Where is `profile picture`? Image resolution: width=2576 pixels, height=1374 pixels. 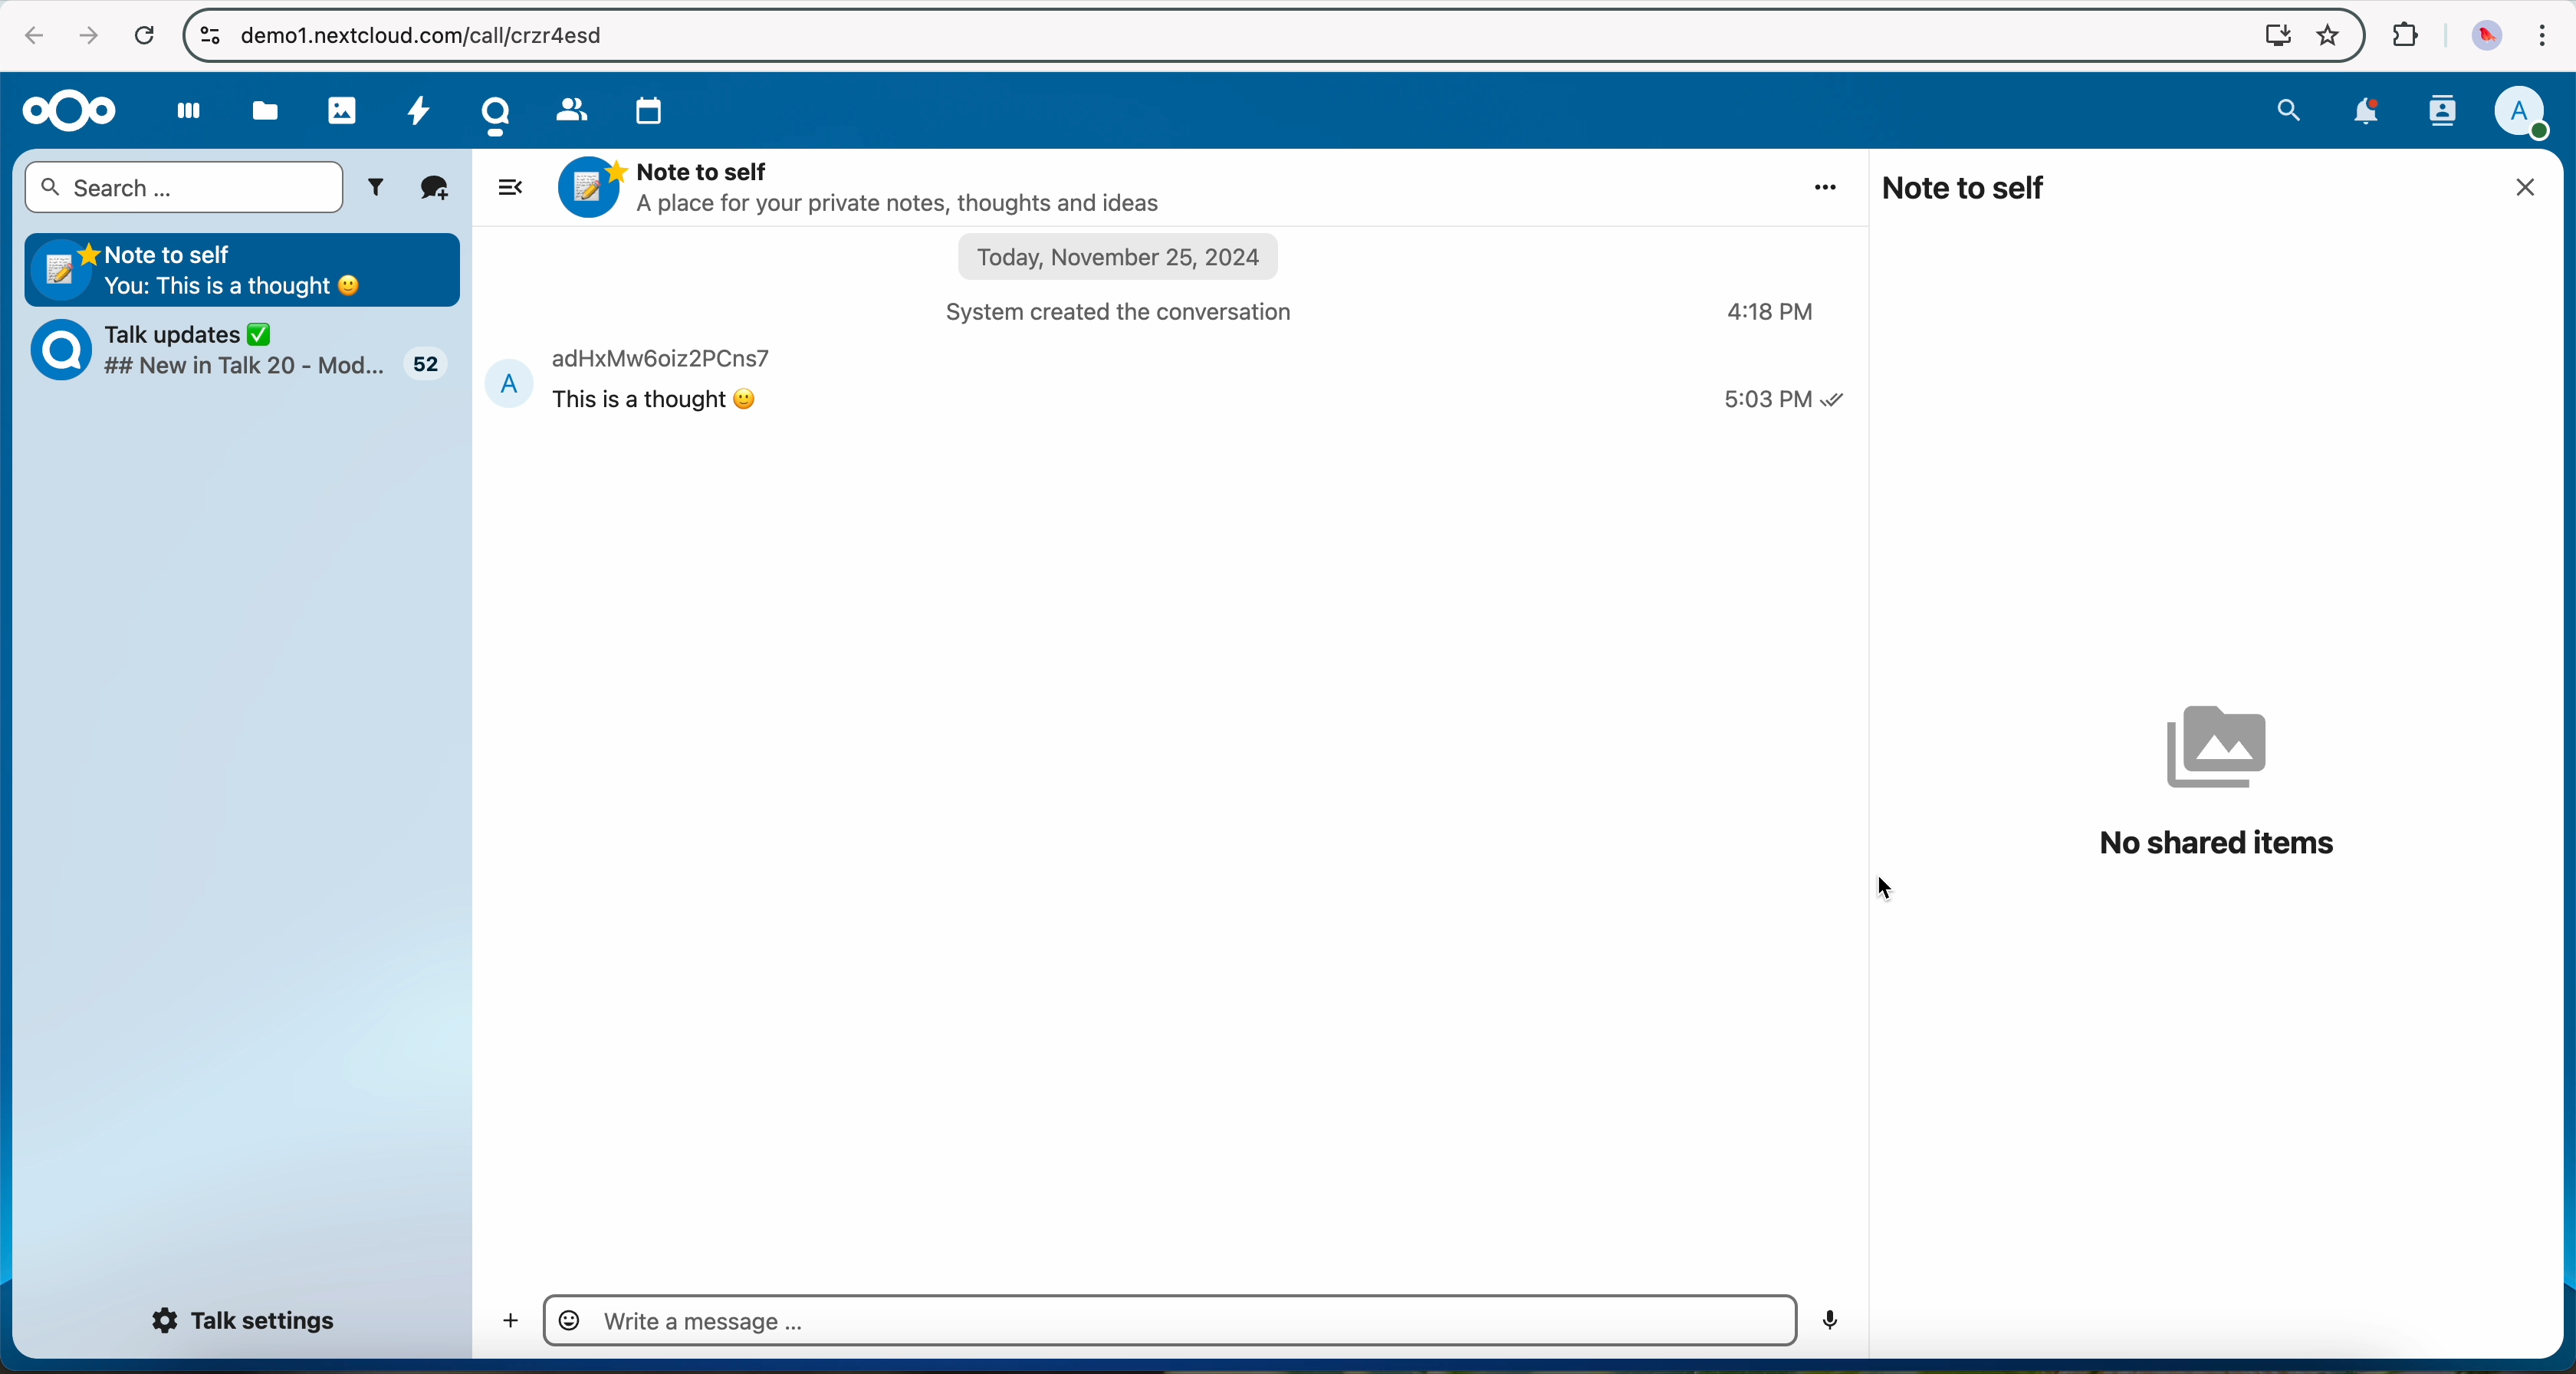
profile picture is located at coordinates (2481, 35).